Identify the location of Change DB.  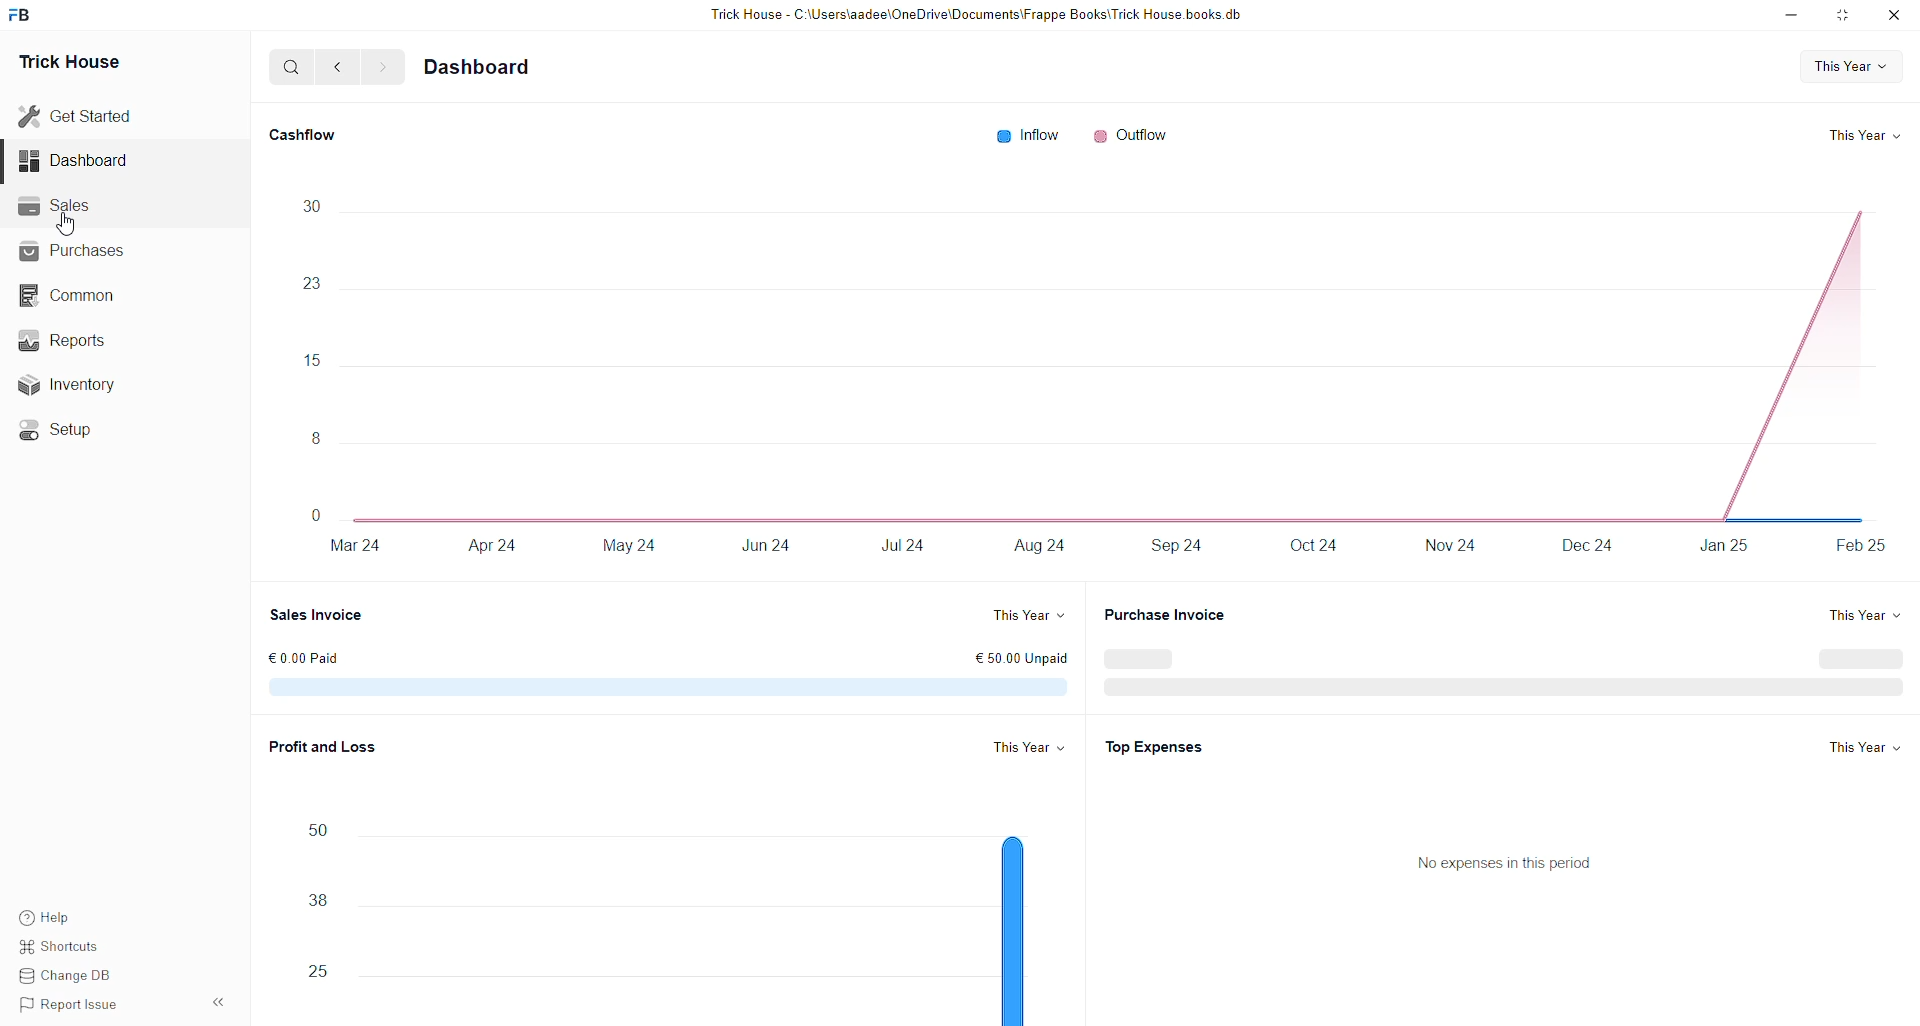
(72, 974).